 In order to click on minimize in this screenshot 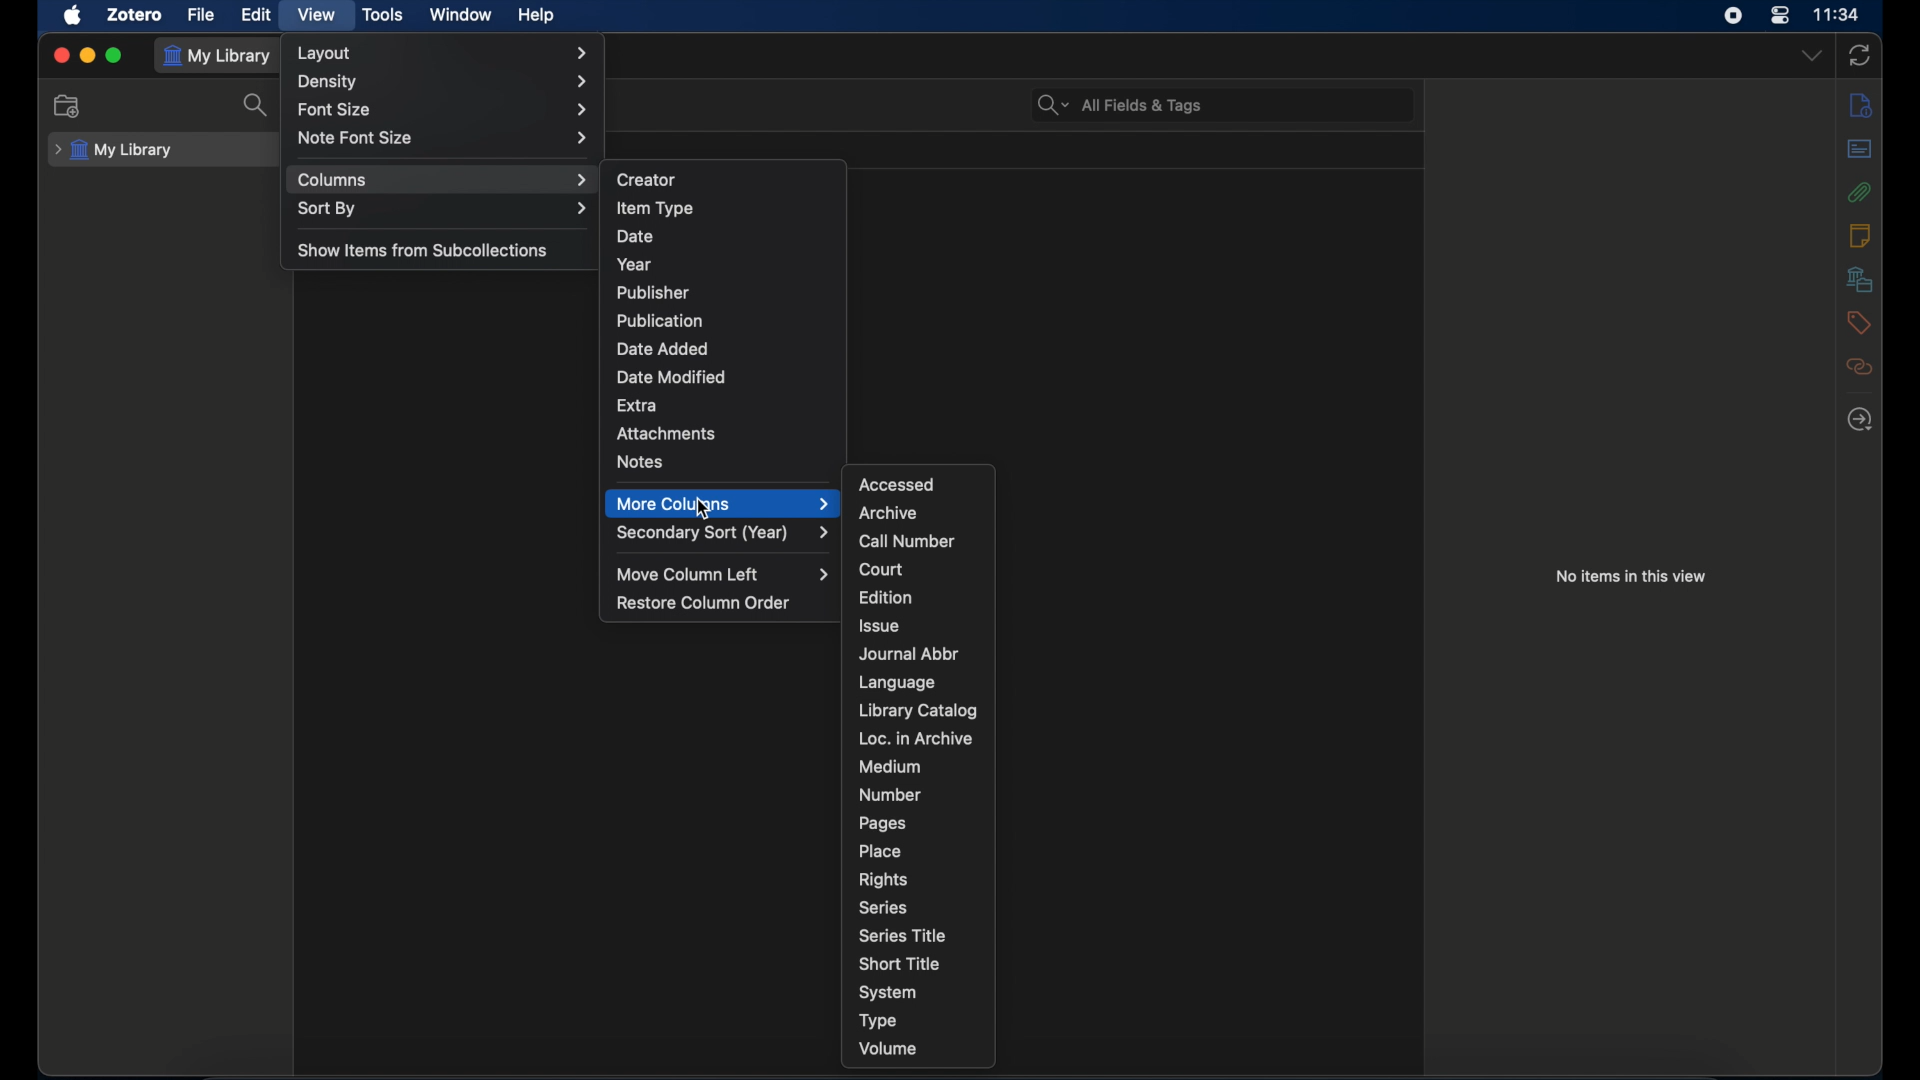, I will do `click(88, 57)`.